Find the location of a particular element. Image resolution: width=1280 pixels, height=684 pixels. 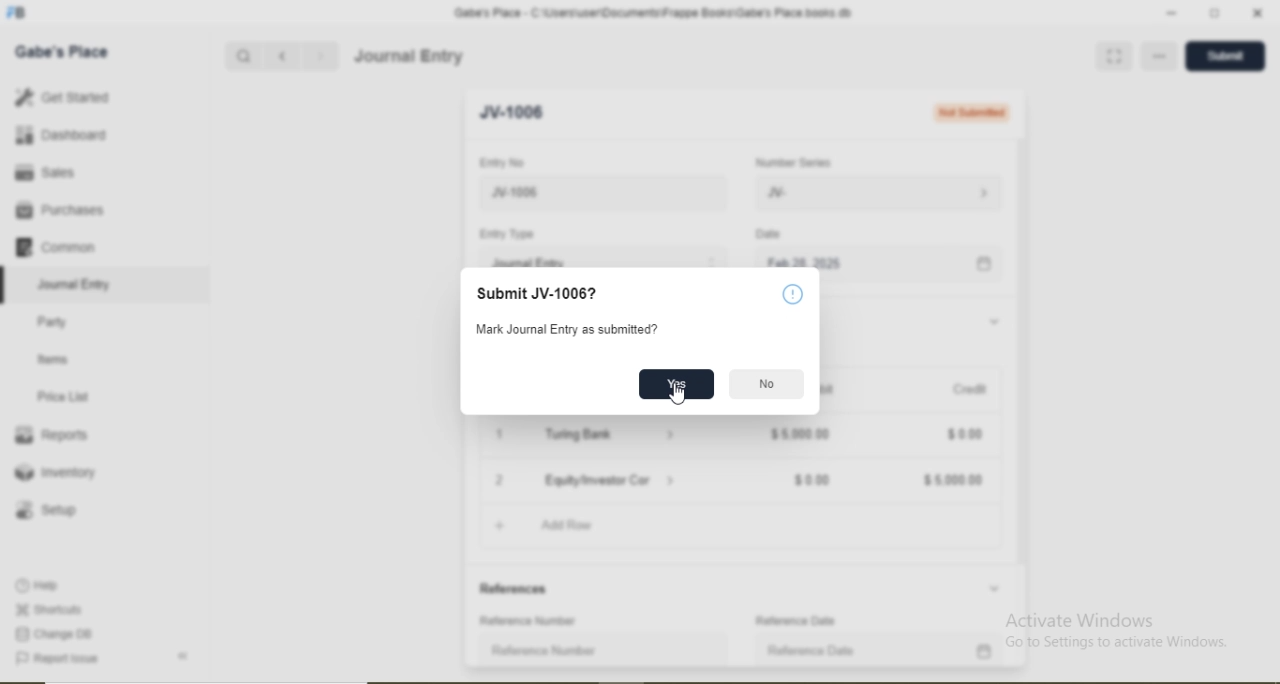

No is located at coordinates (768, 384).